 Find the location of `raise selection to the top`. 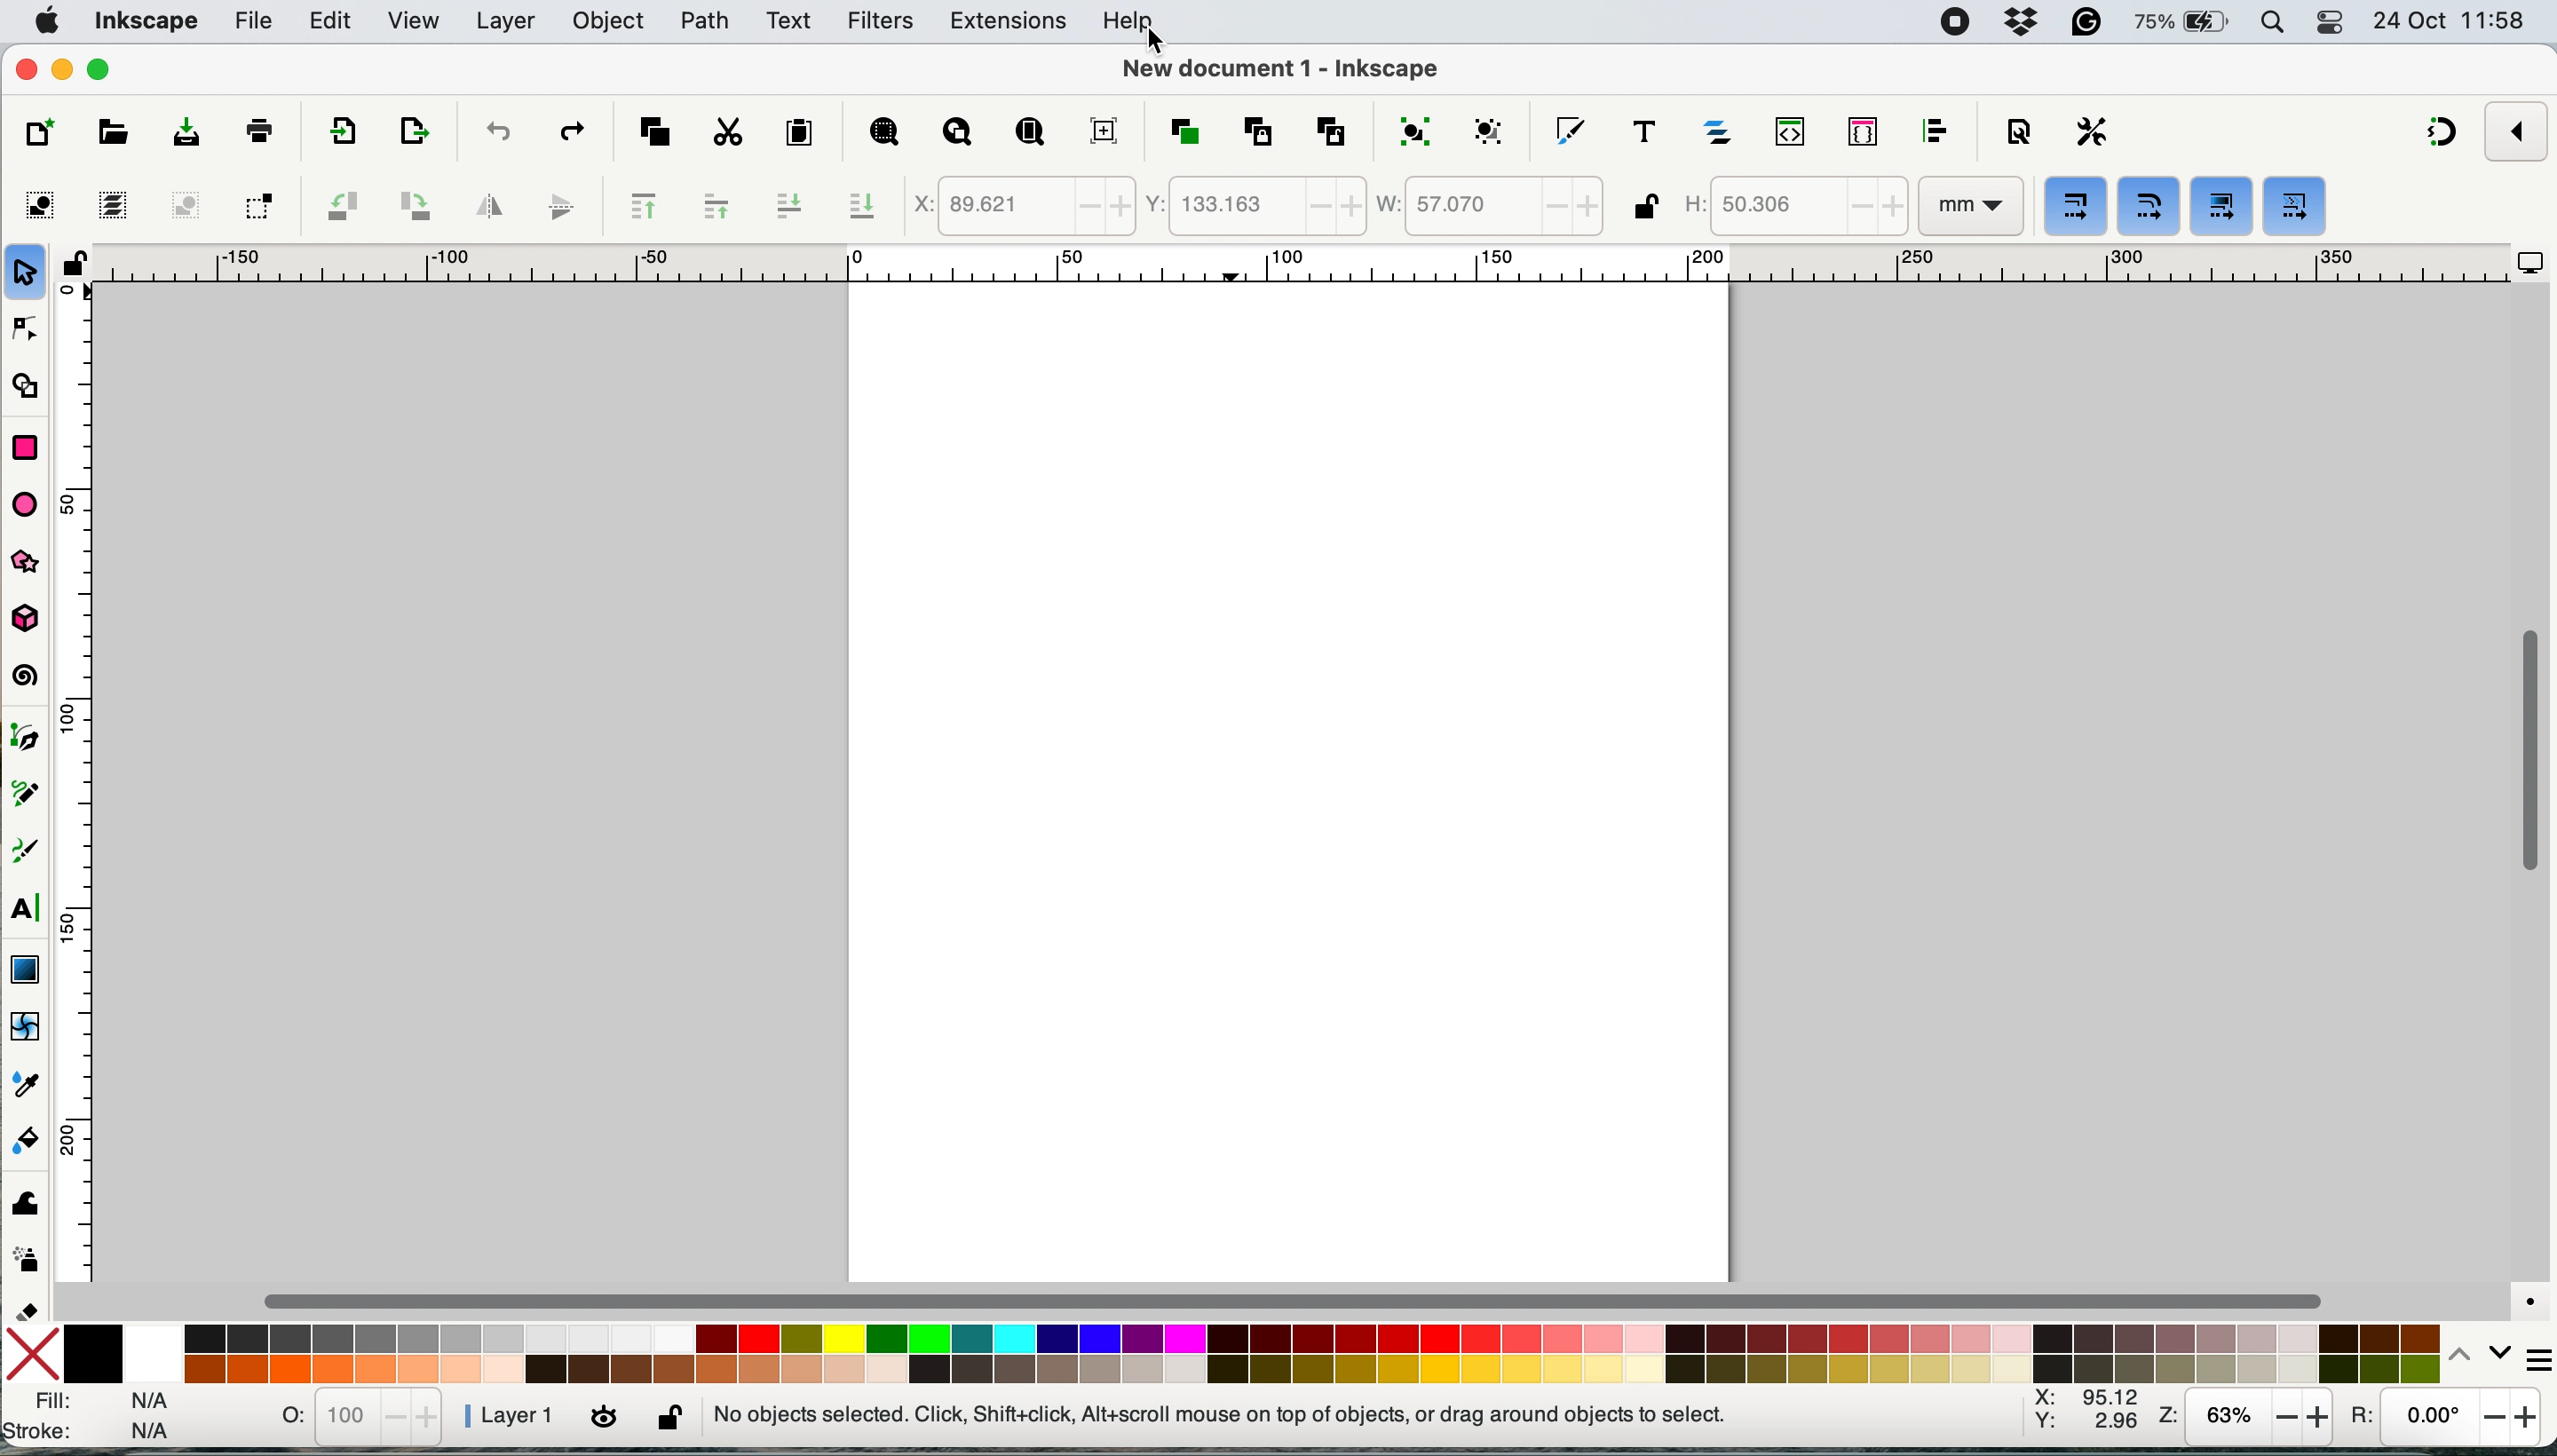

raise selection to the top is located at coordinates (656, 210).